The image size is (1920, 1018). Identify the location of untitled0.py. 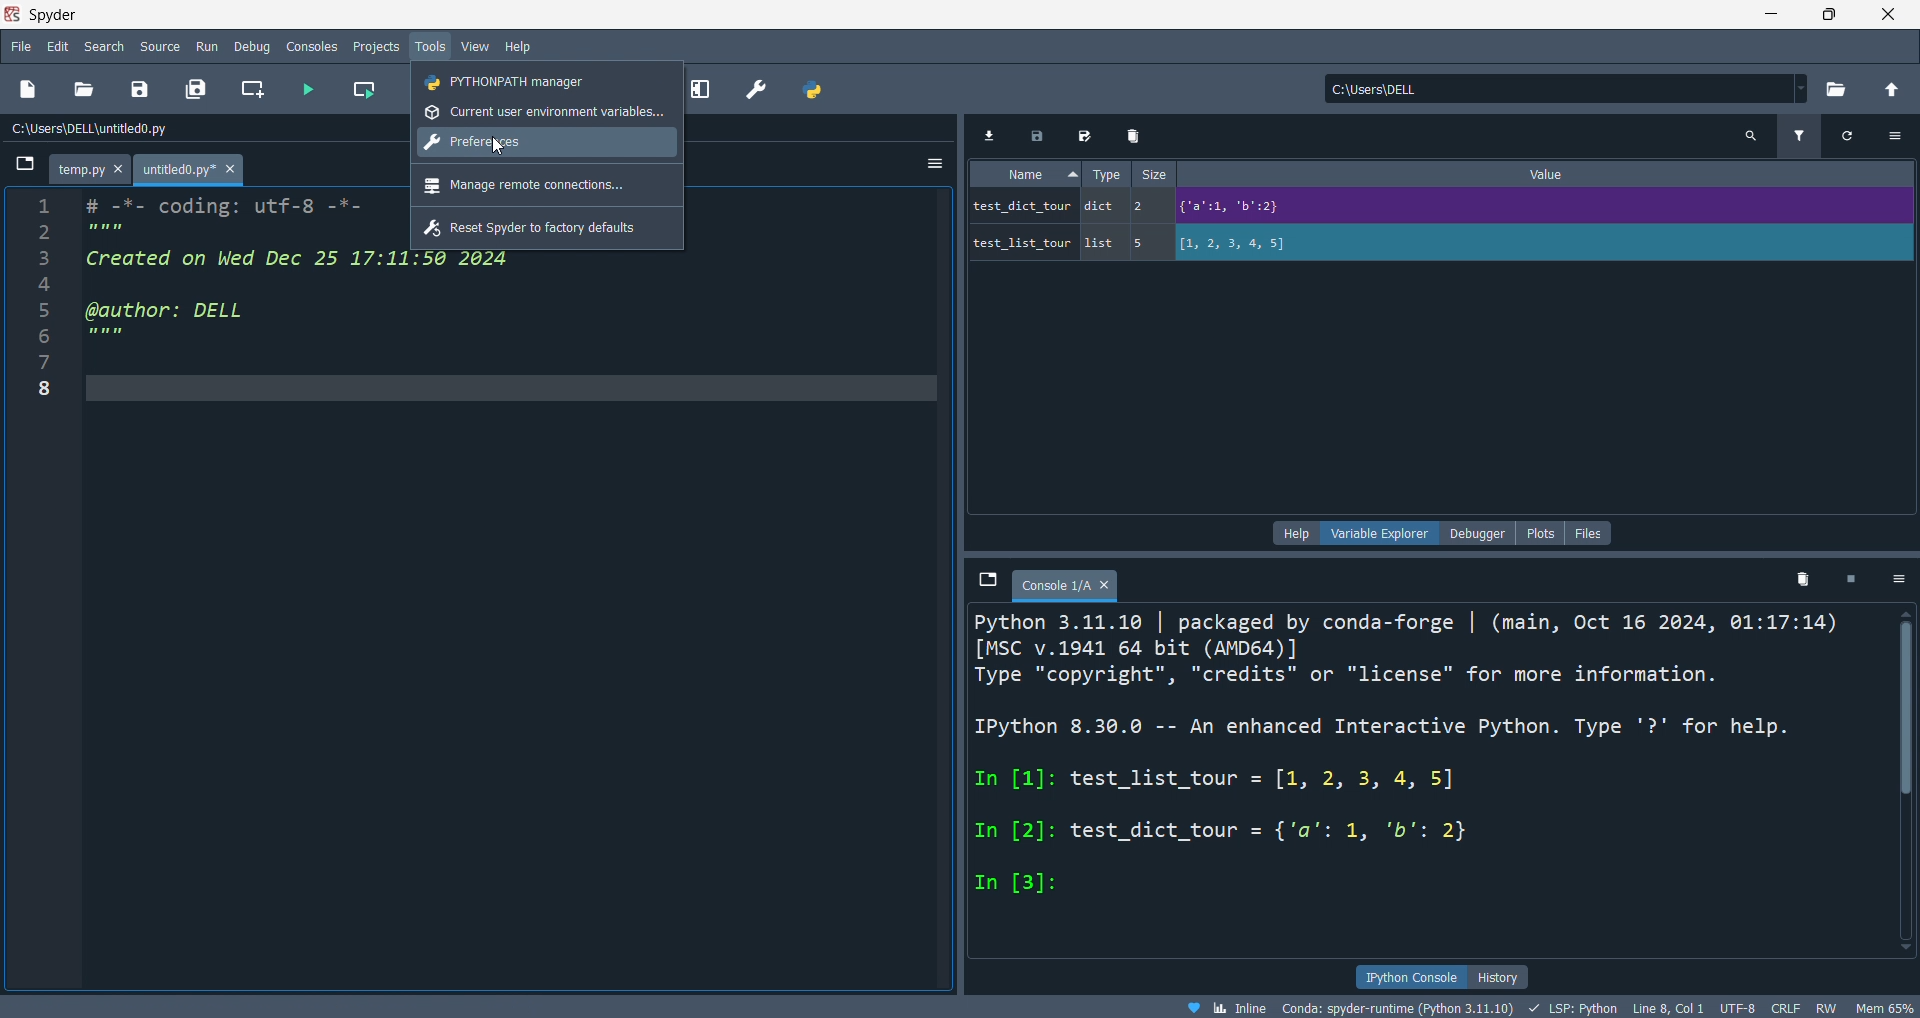
(196, 169).